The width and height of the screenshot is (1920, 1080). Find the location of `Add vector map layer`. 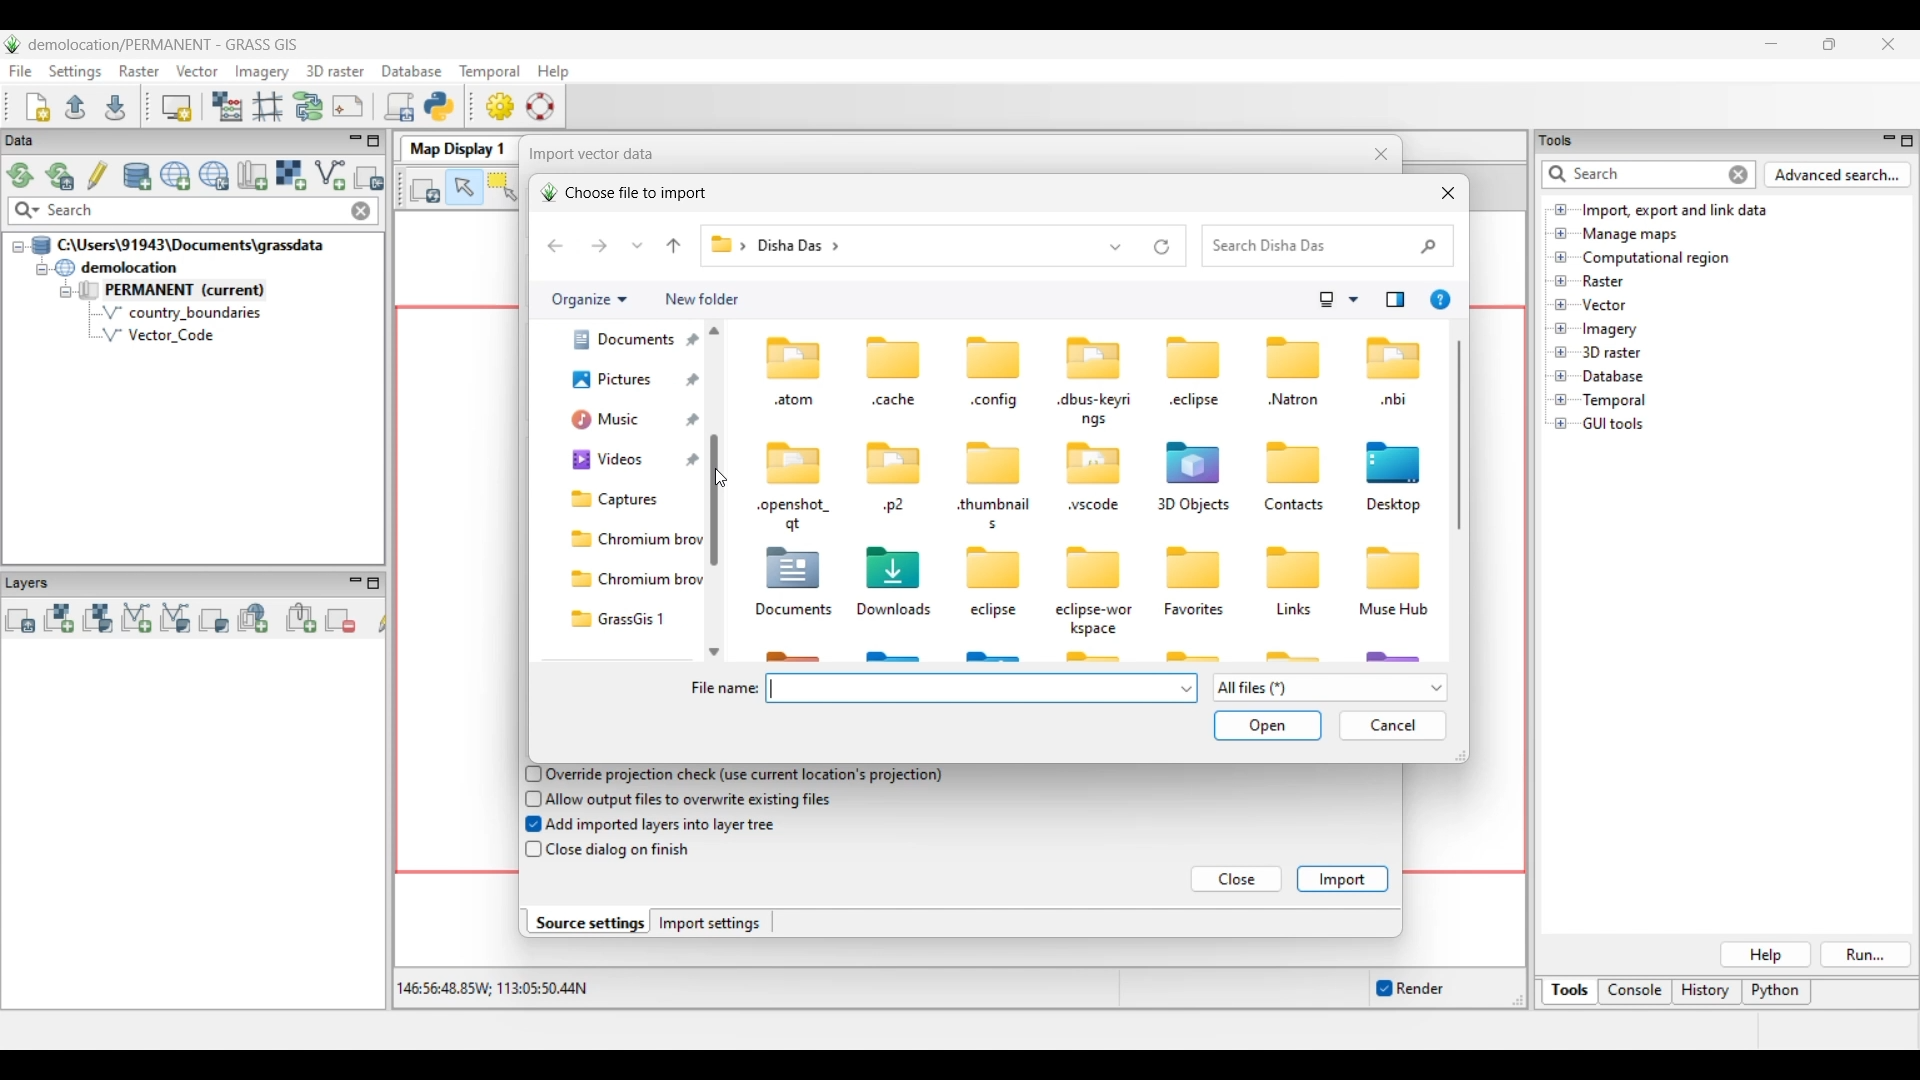

Add vector map layer is located at coordinates (137, 619).